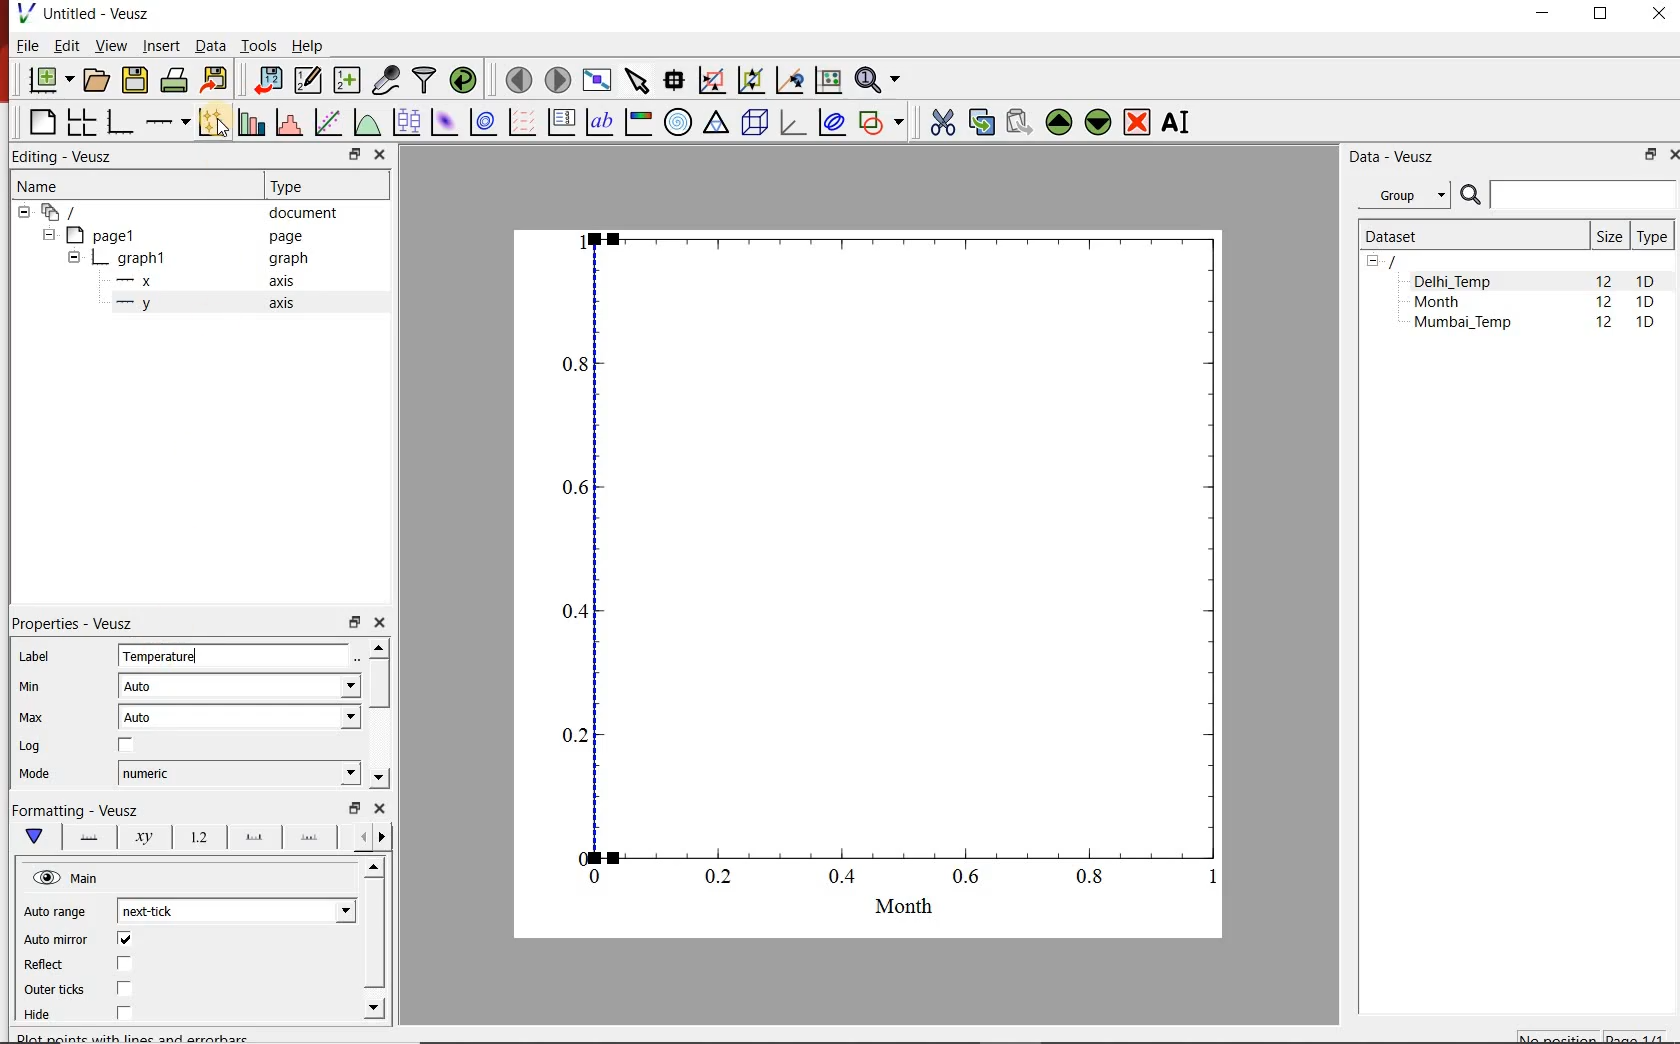  What do you see at coordinates (295, 186) in the screenshot?
I see `Type` at bounding box center [295, 186].